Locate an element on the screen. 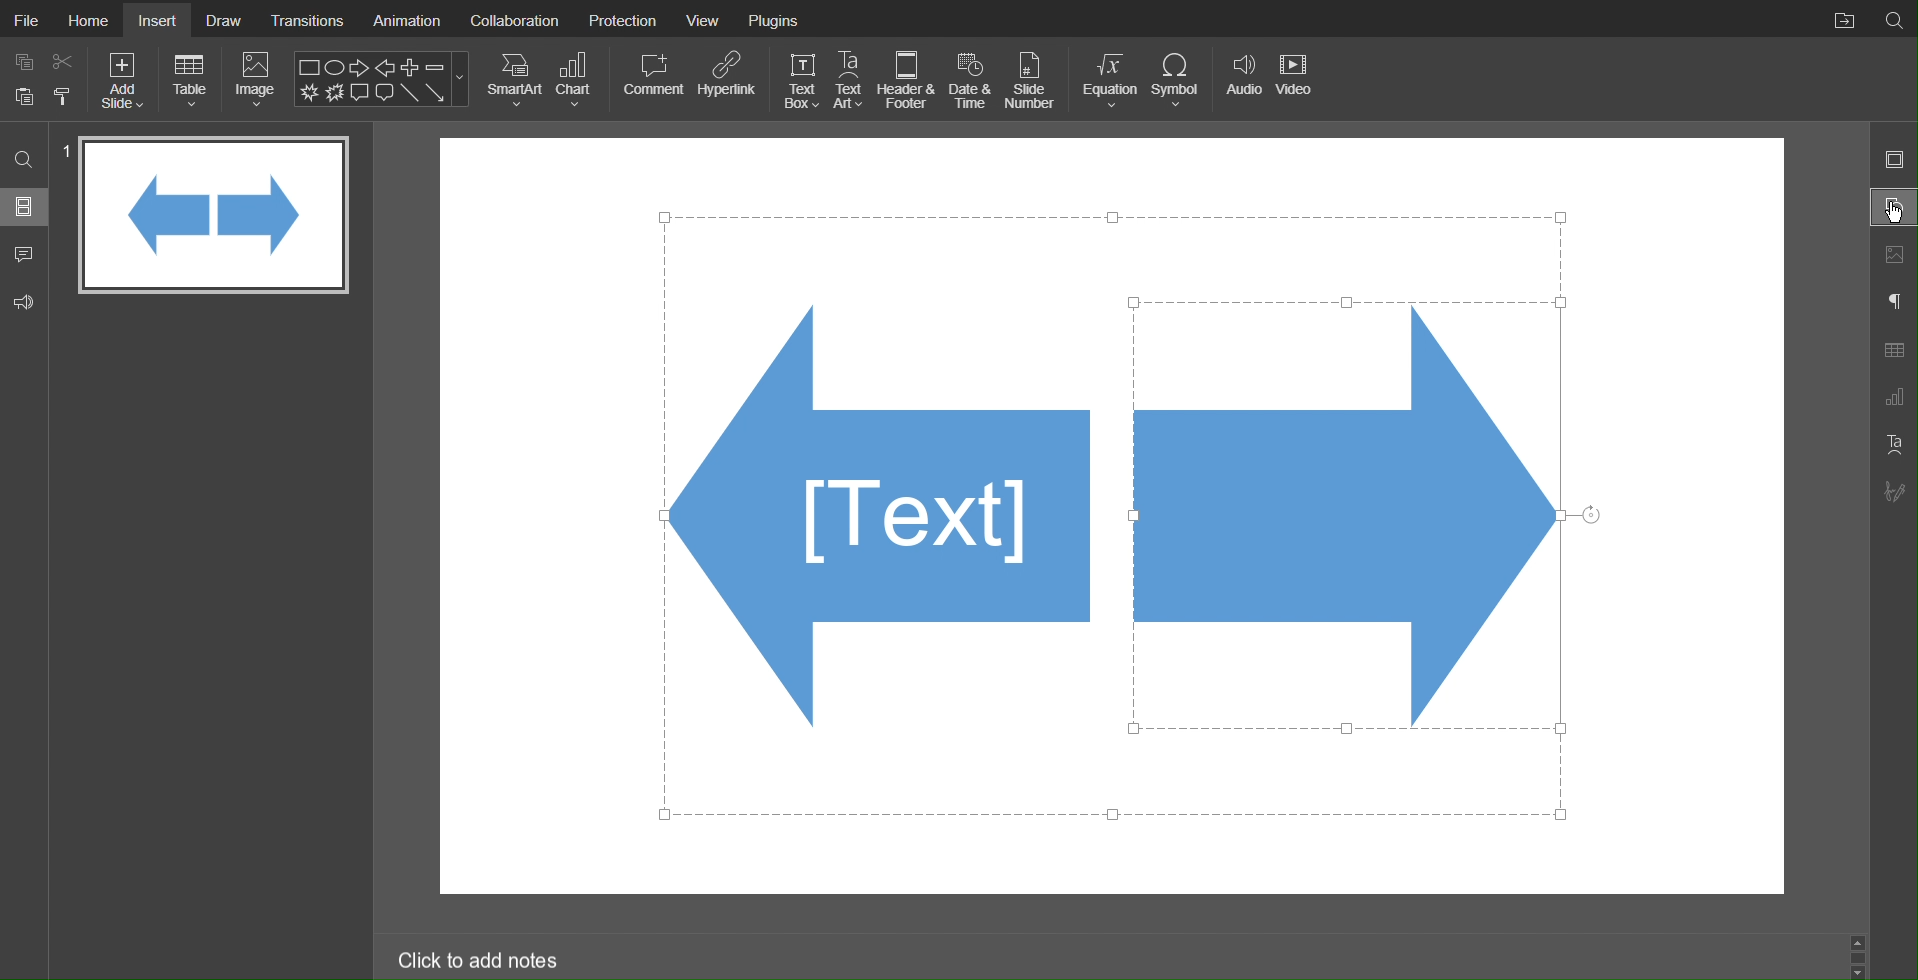 The image size is (1918, 980). Shape Menu is located at coordinates (382, 78).